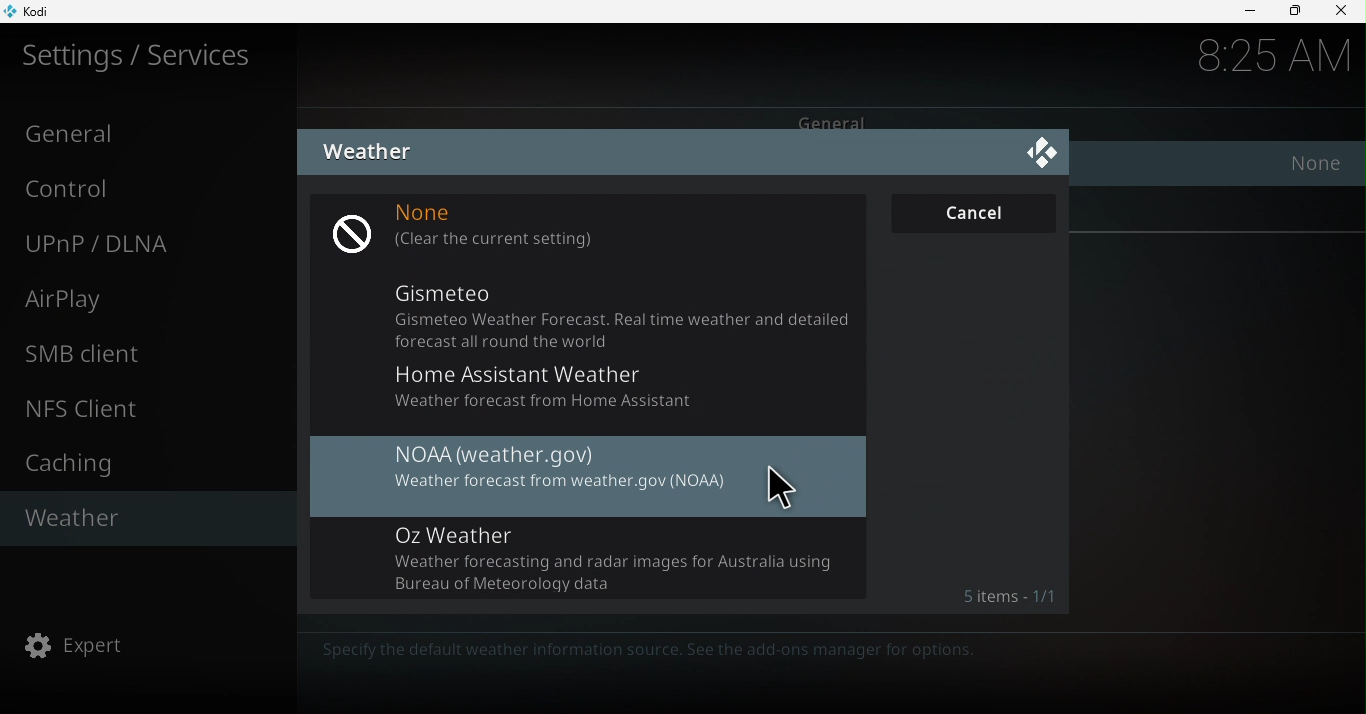 The width and height of the screenshot is (1366, 714). Describe the element at coordinates (139, 244) in the screenshot. I see `UNnP/DLNA` at that location.